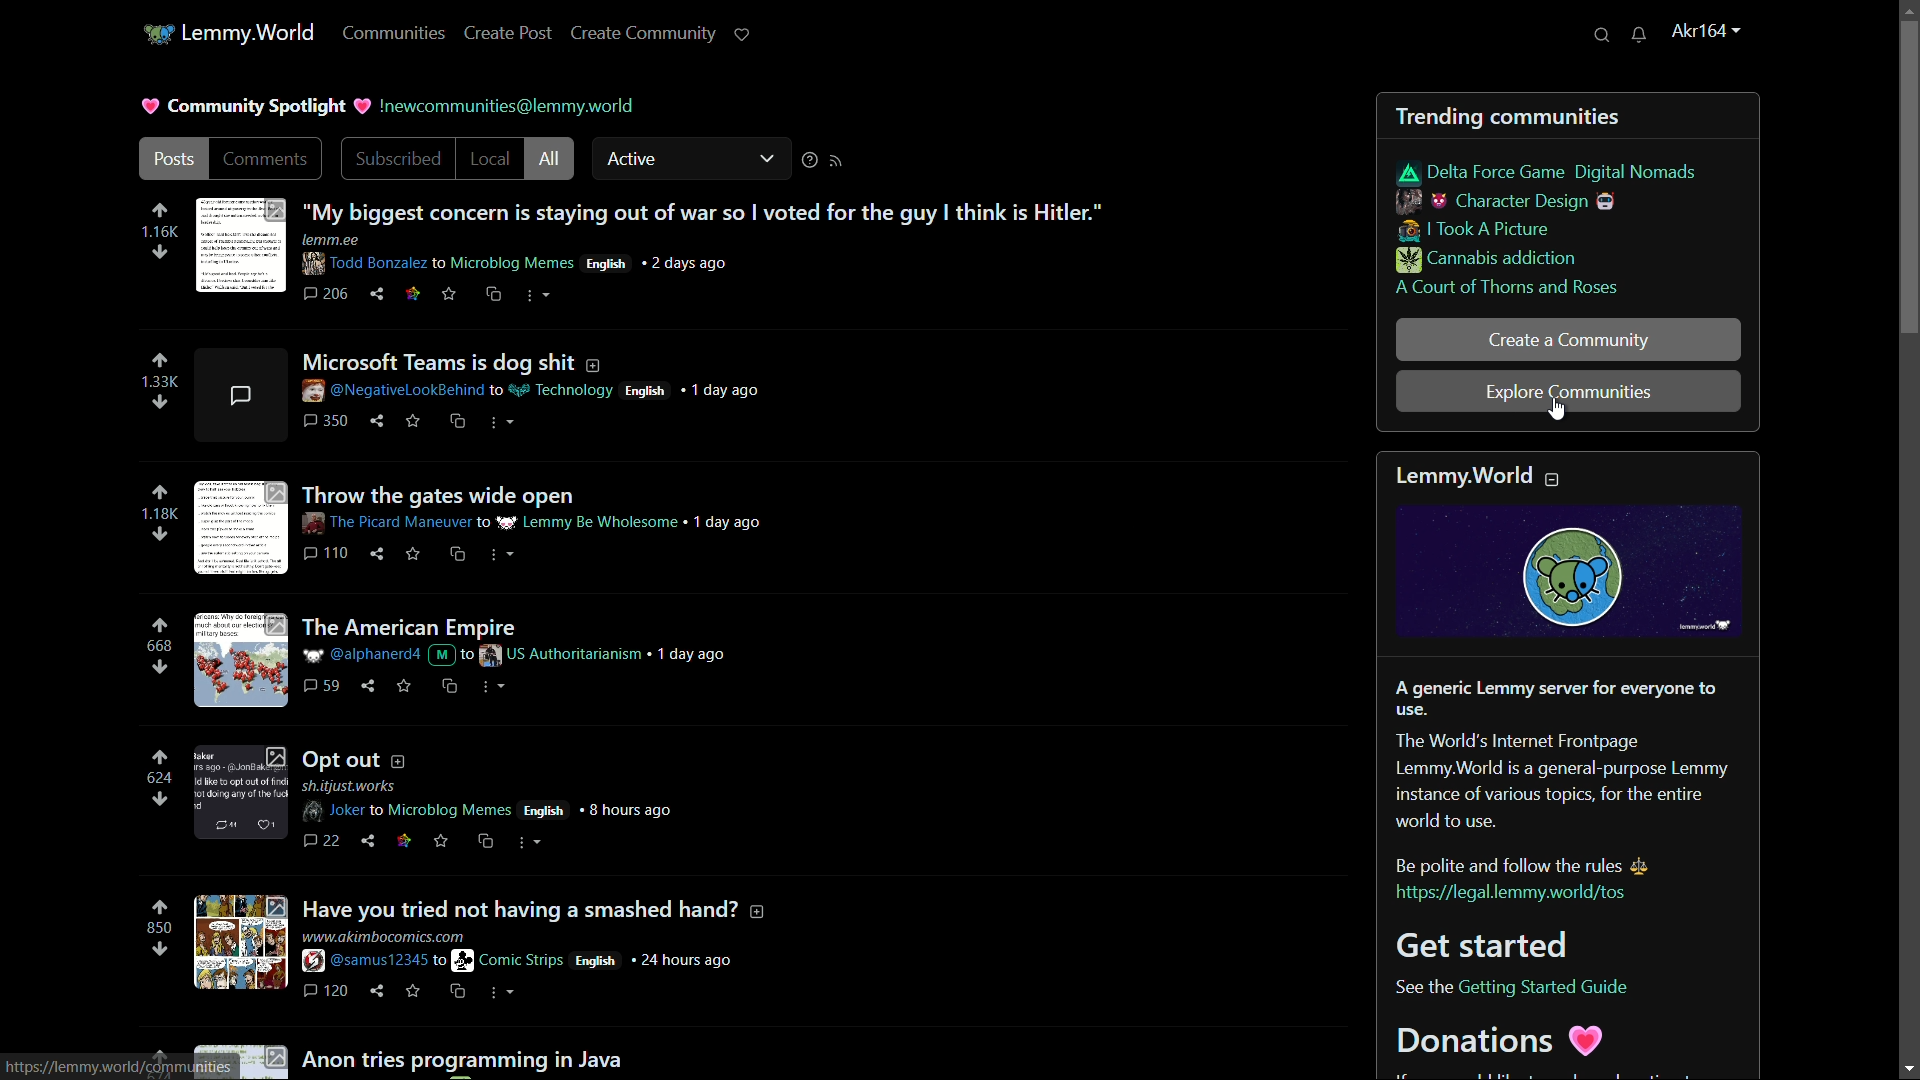 This screenshot has width=1920, height=1080. What do you see at coordinates (254, 33) in the screenshot?
I see `lemmy world` at bounding box center [254, 33].